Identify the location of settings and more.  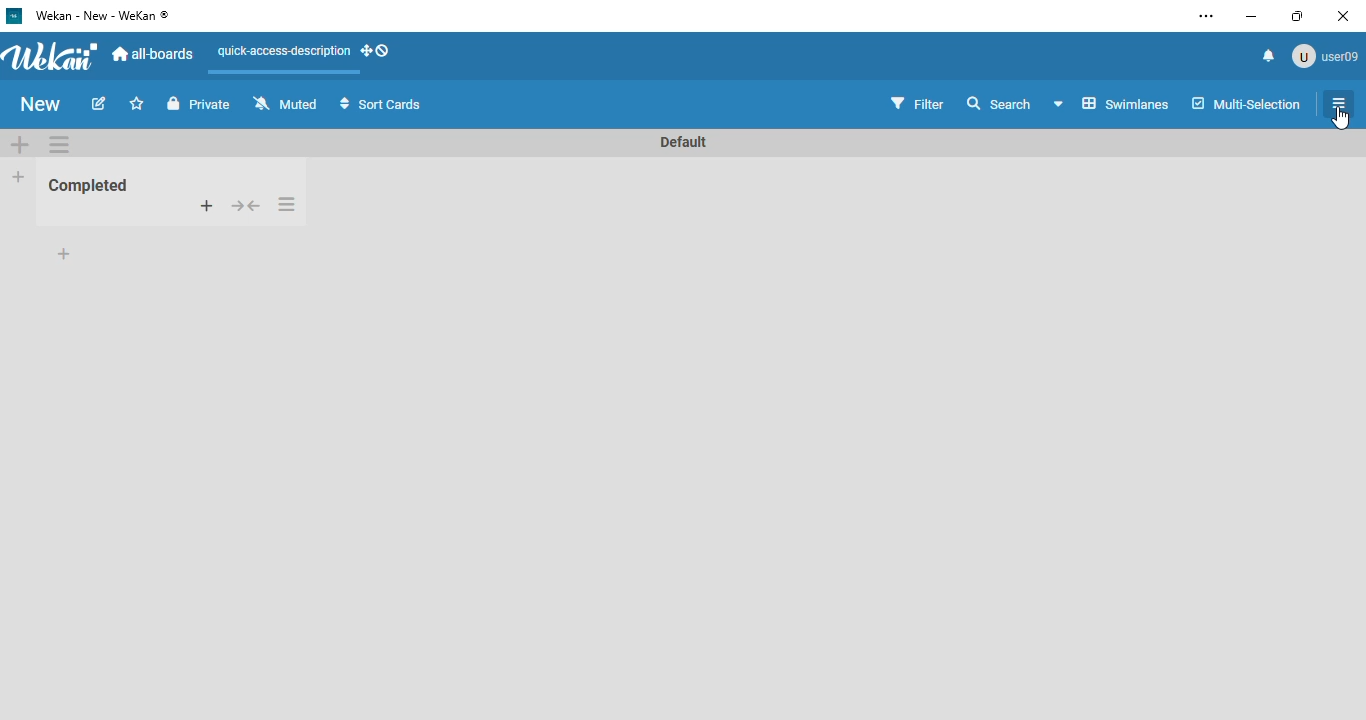
(1210, 16).